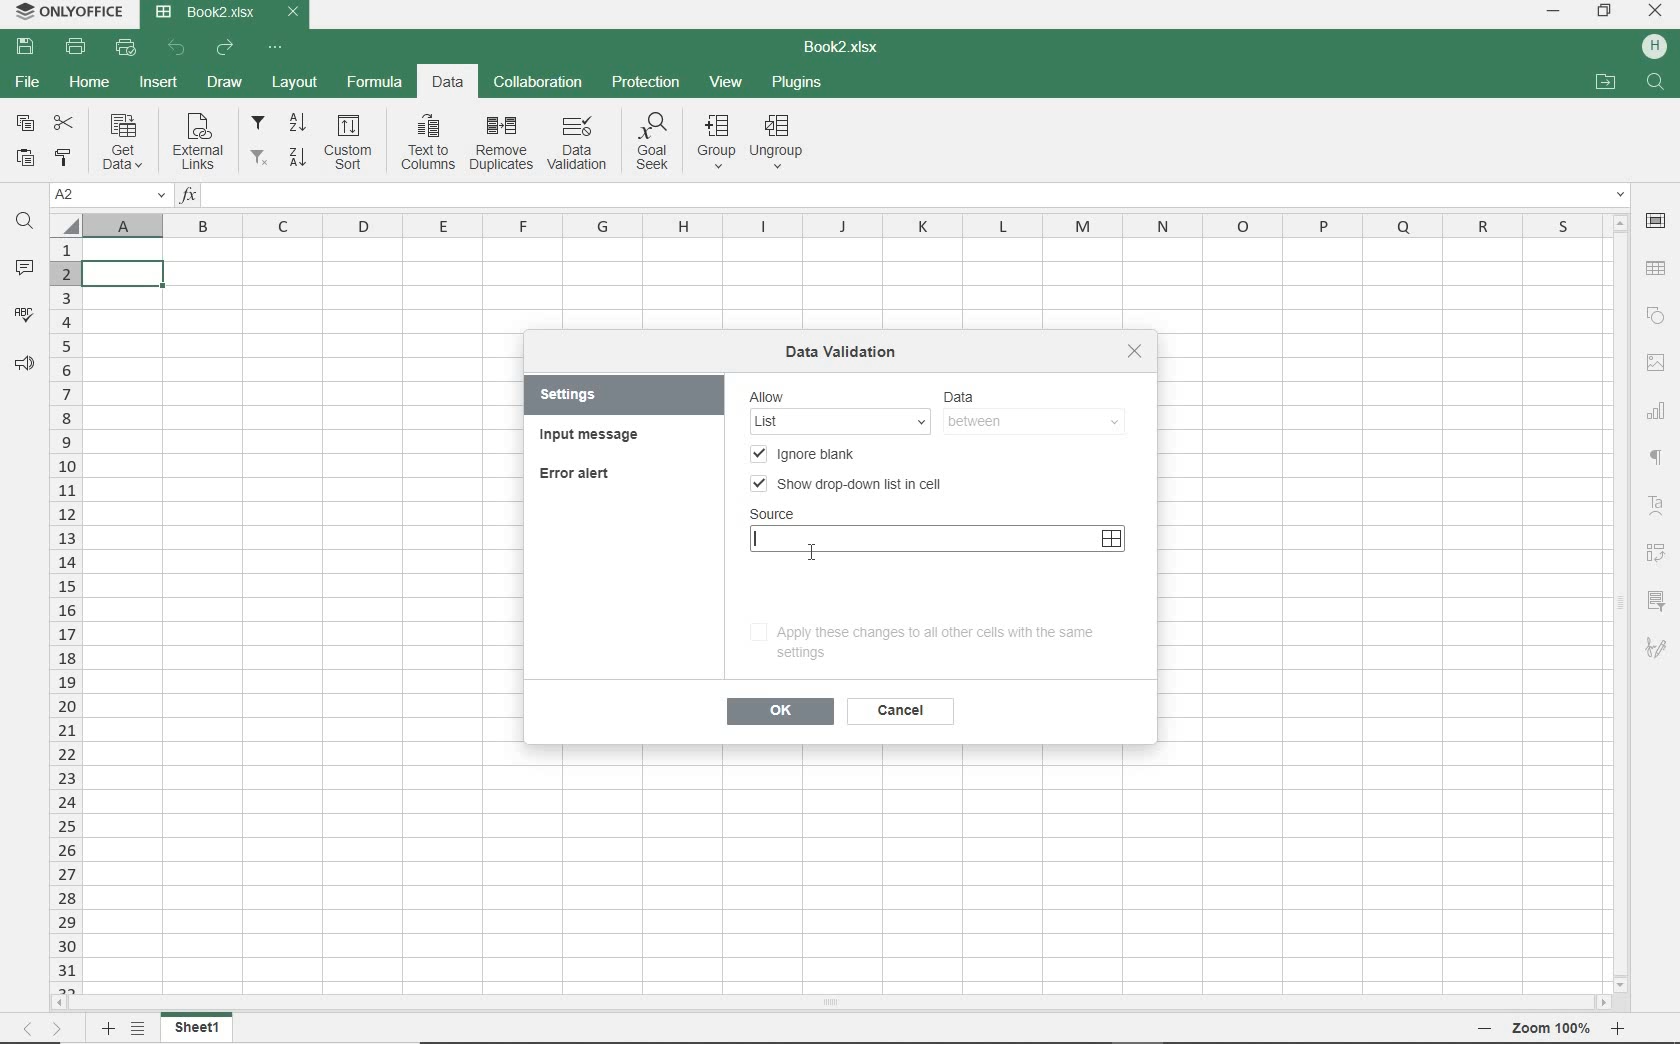 Image resolution: width=1680 pixels, height=1044 pixels. Describe the element at coordinates (654, 139) in the screenshot. I see `goal seek` at that location.